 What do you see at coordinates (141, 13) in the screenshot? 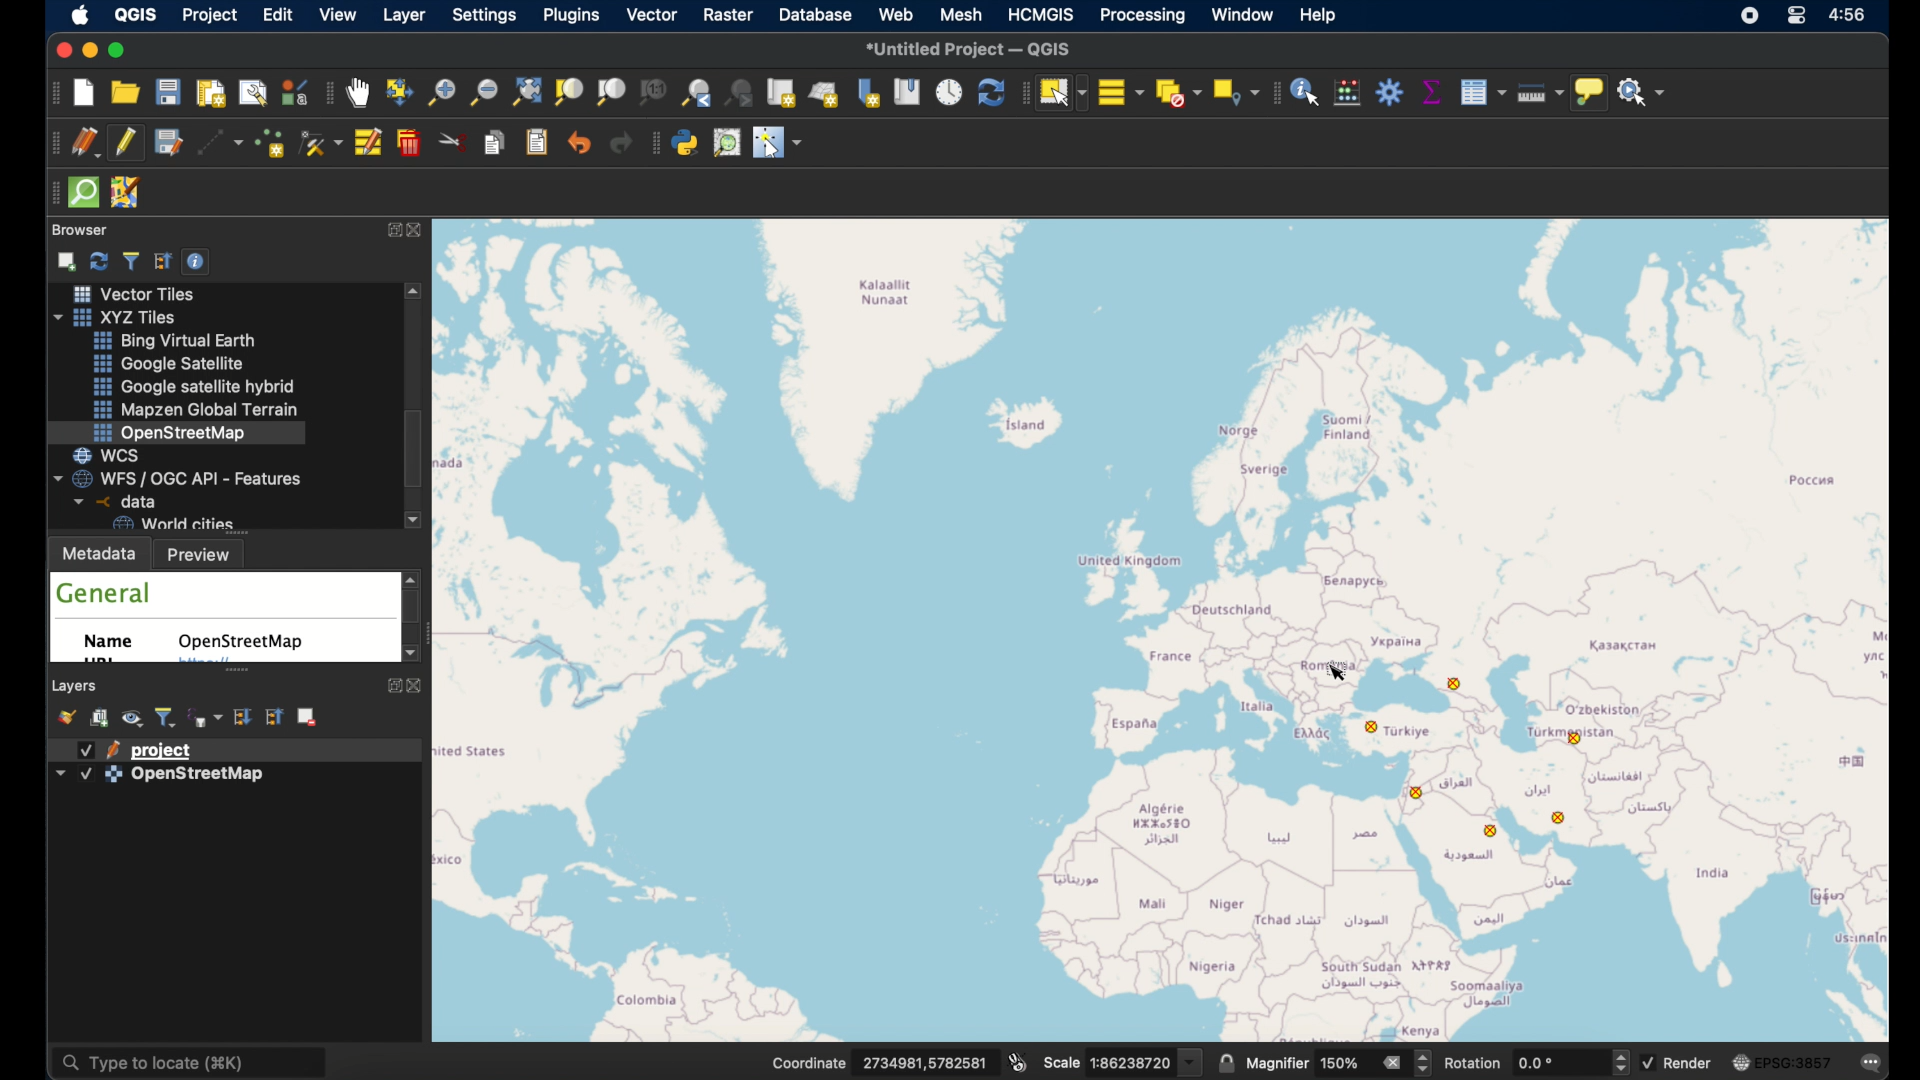
I see `QGIS` at bounding box center [141, 13].